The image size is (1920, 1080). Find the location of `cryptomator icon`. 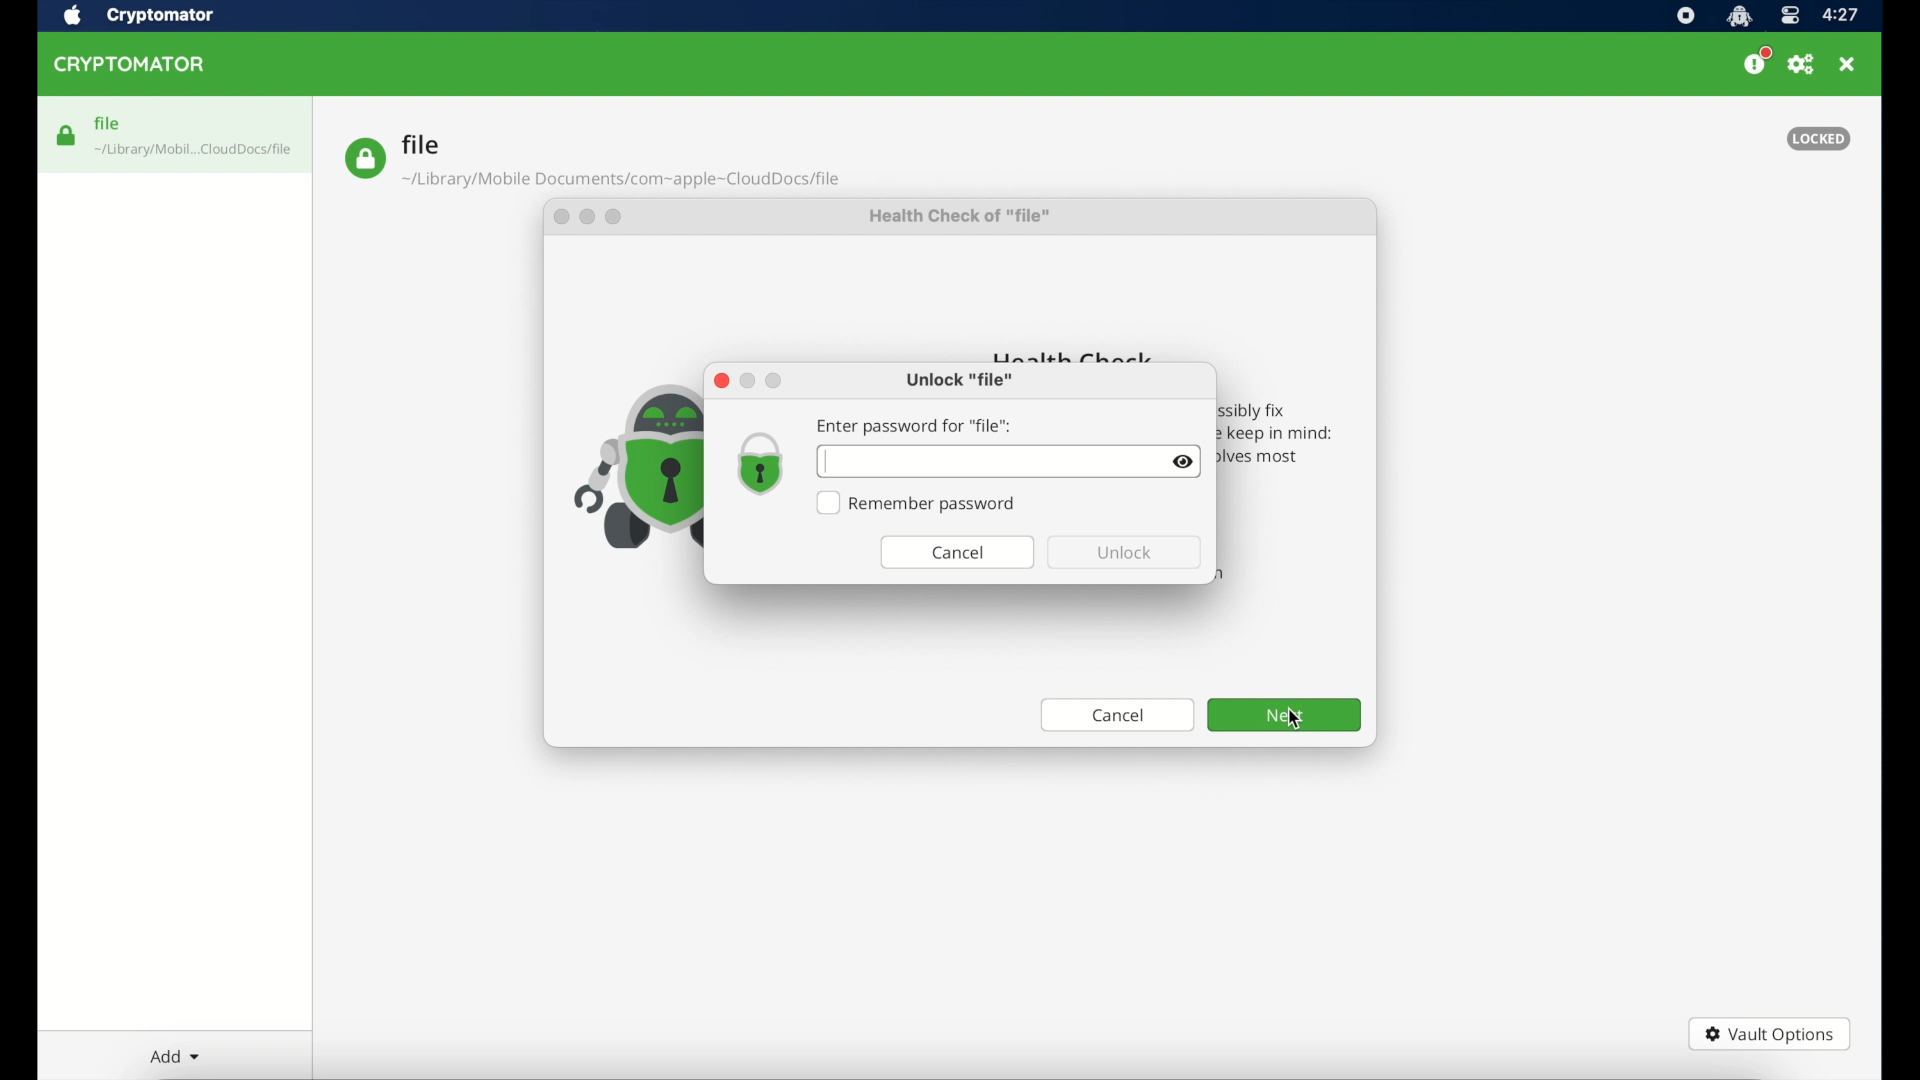

cryptomator icon is located at coordinates (1739, 16).